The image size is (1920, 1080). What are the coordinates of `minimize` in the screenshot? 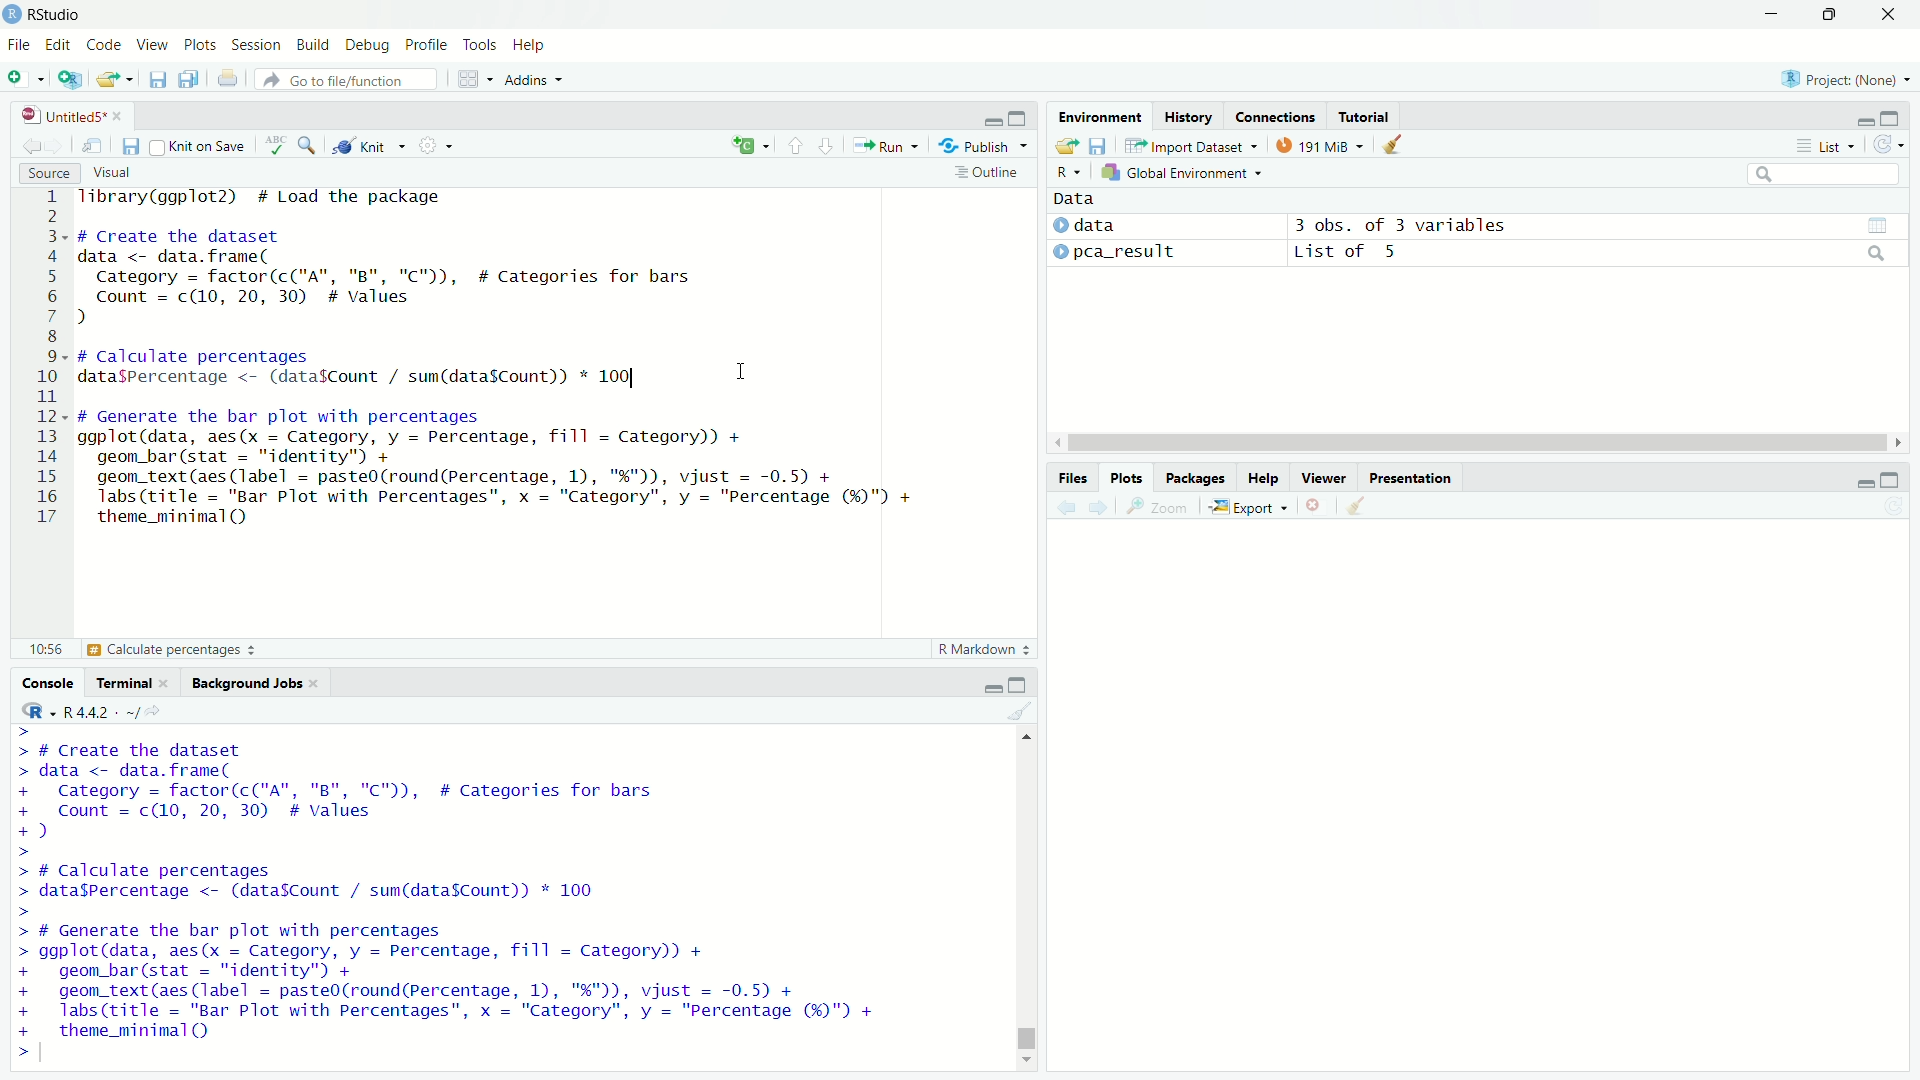 It's located at (1864, 117).